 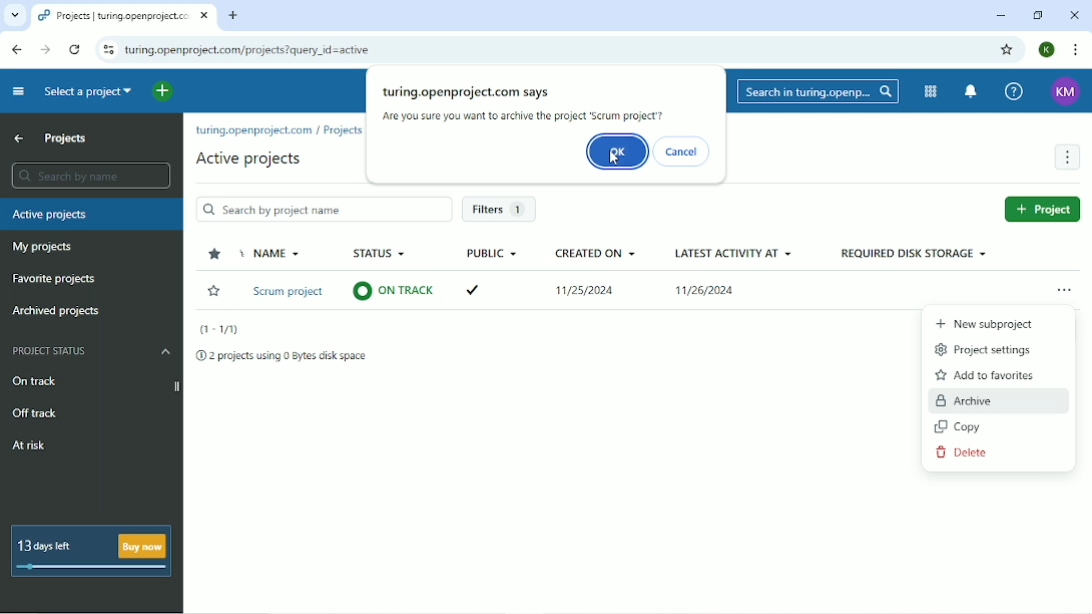 I want to click on OK, so click(x=614, y=151).